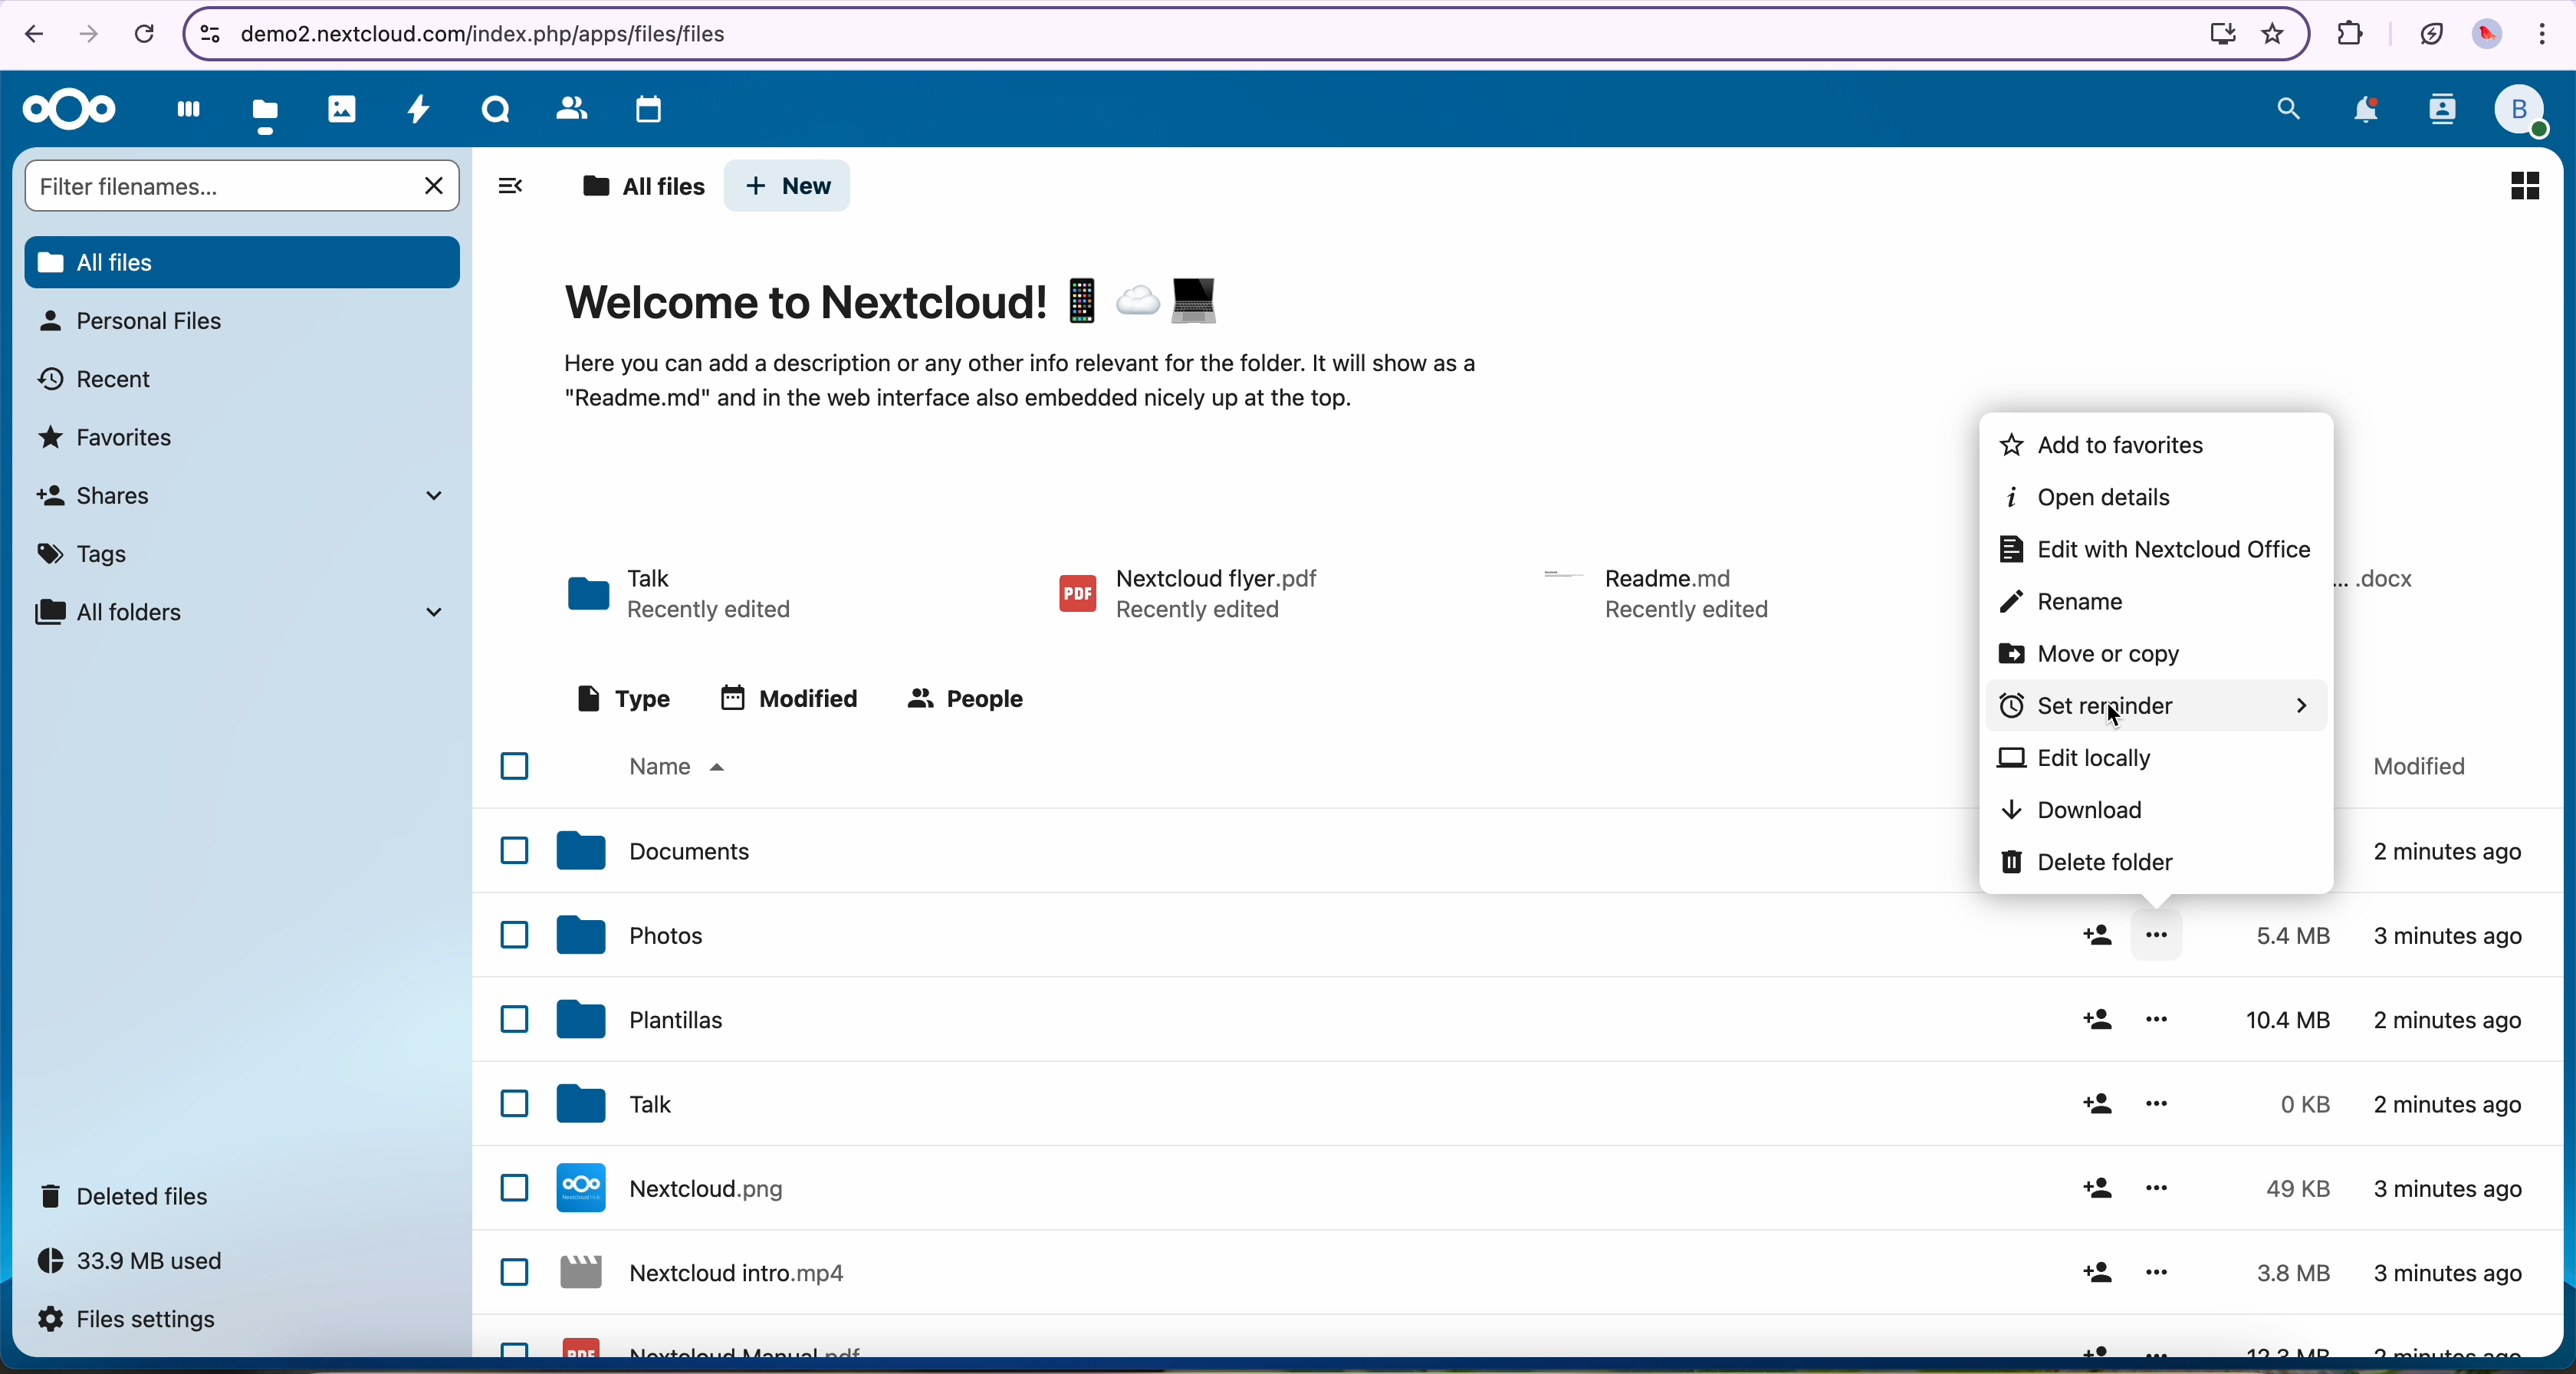  I want to click on all files, so click(243, 263).